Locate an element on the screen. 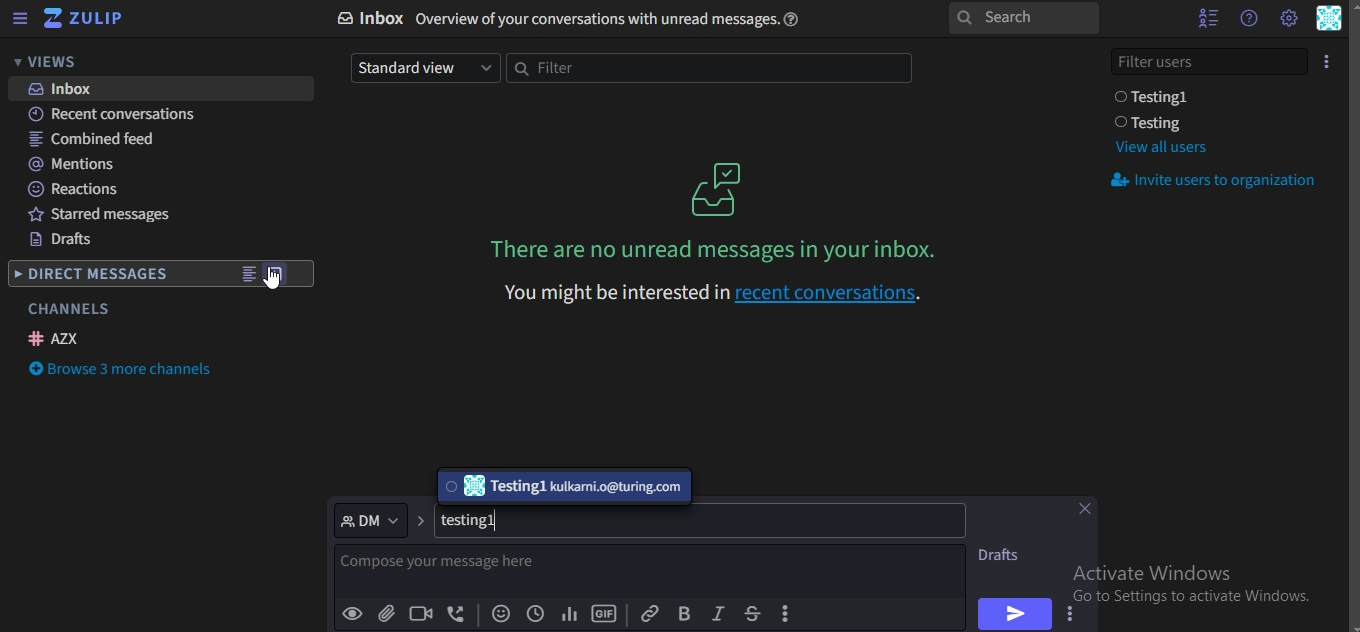  vold is located at coordinates (684, 613).